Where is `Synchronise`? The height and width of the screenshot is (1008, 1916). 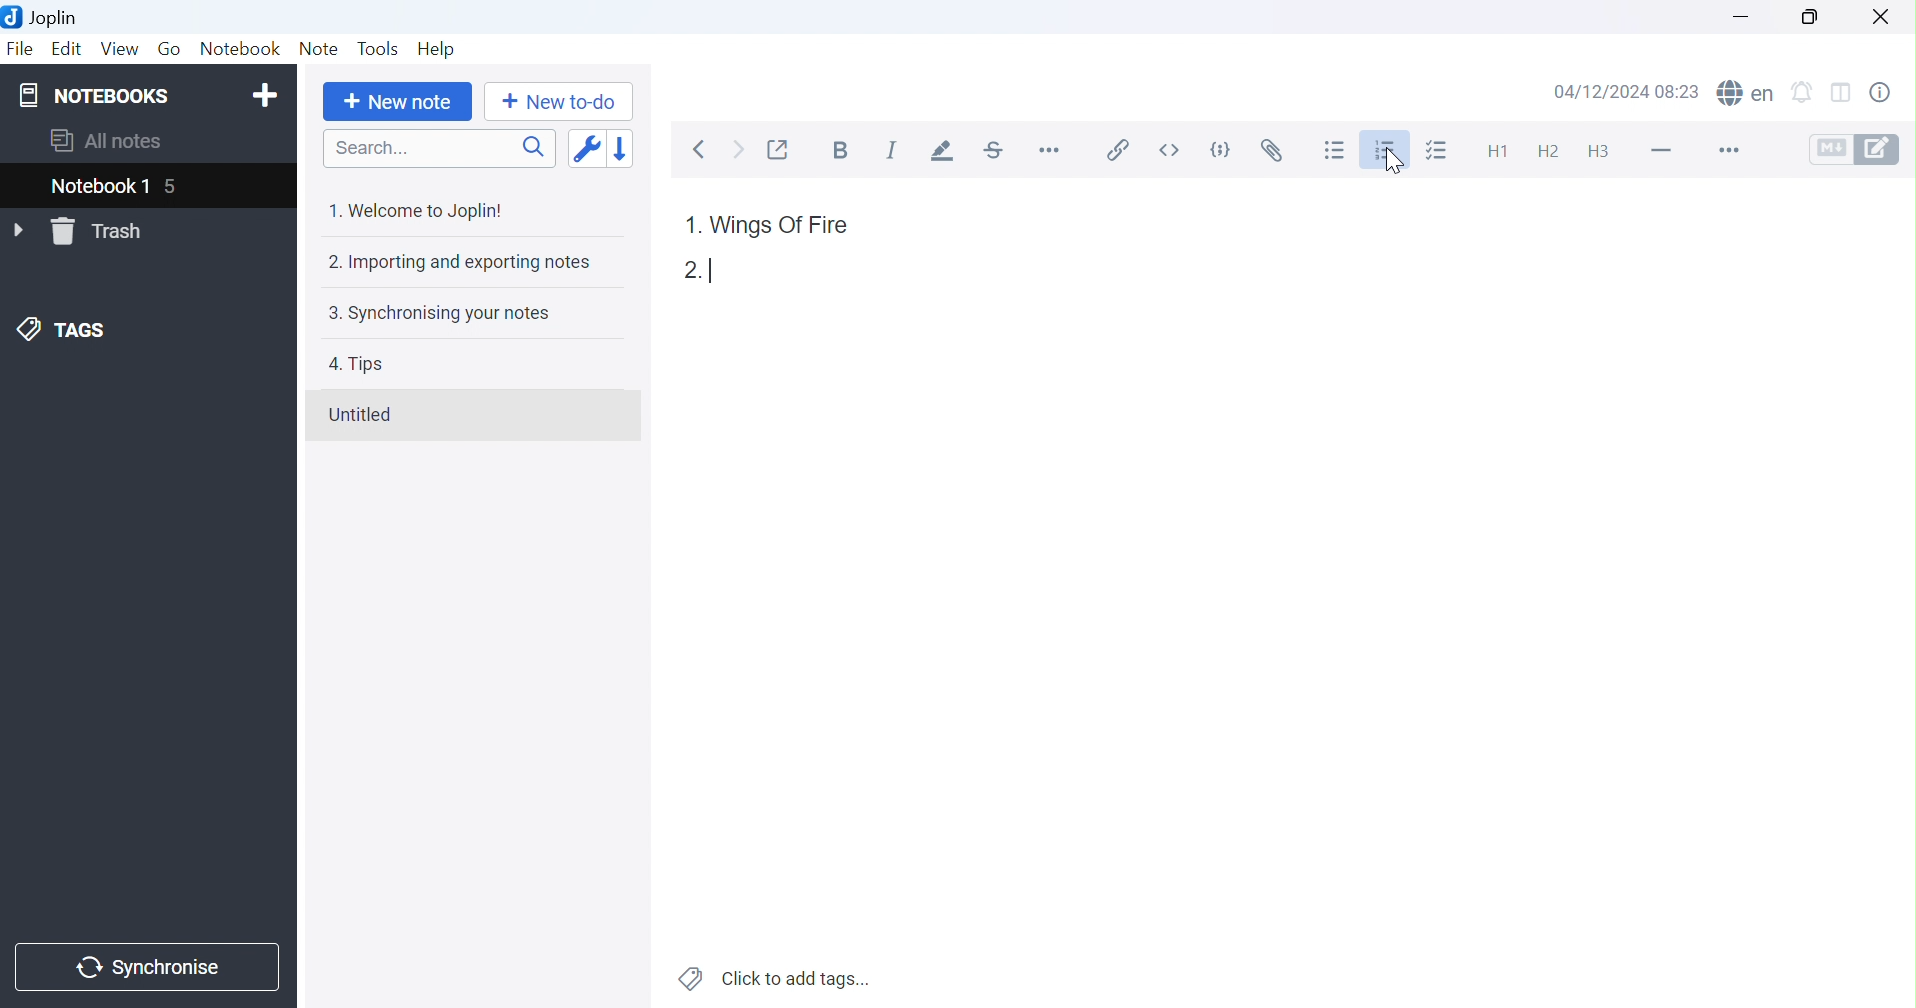
Synchronise is located at coordinates (148, 964).